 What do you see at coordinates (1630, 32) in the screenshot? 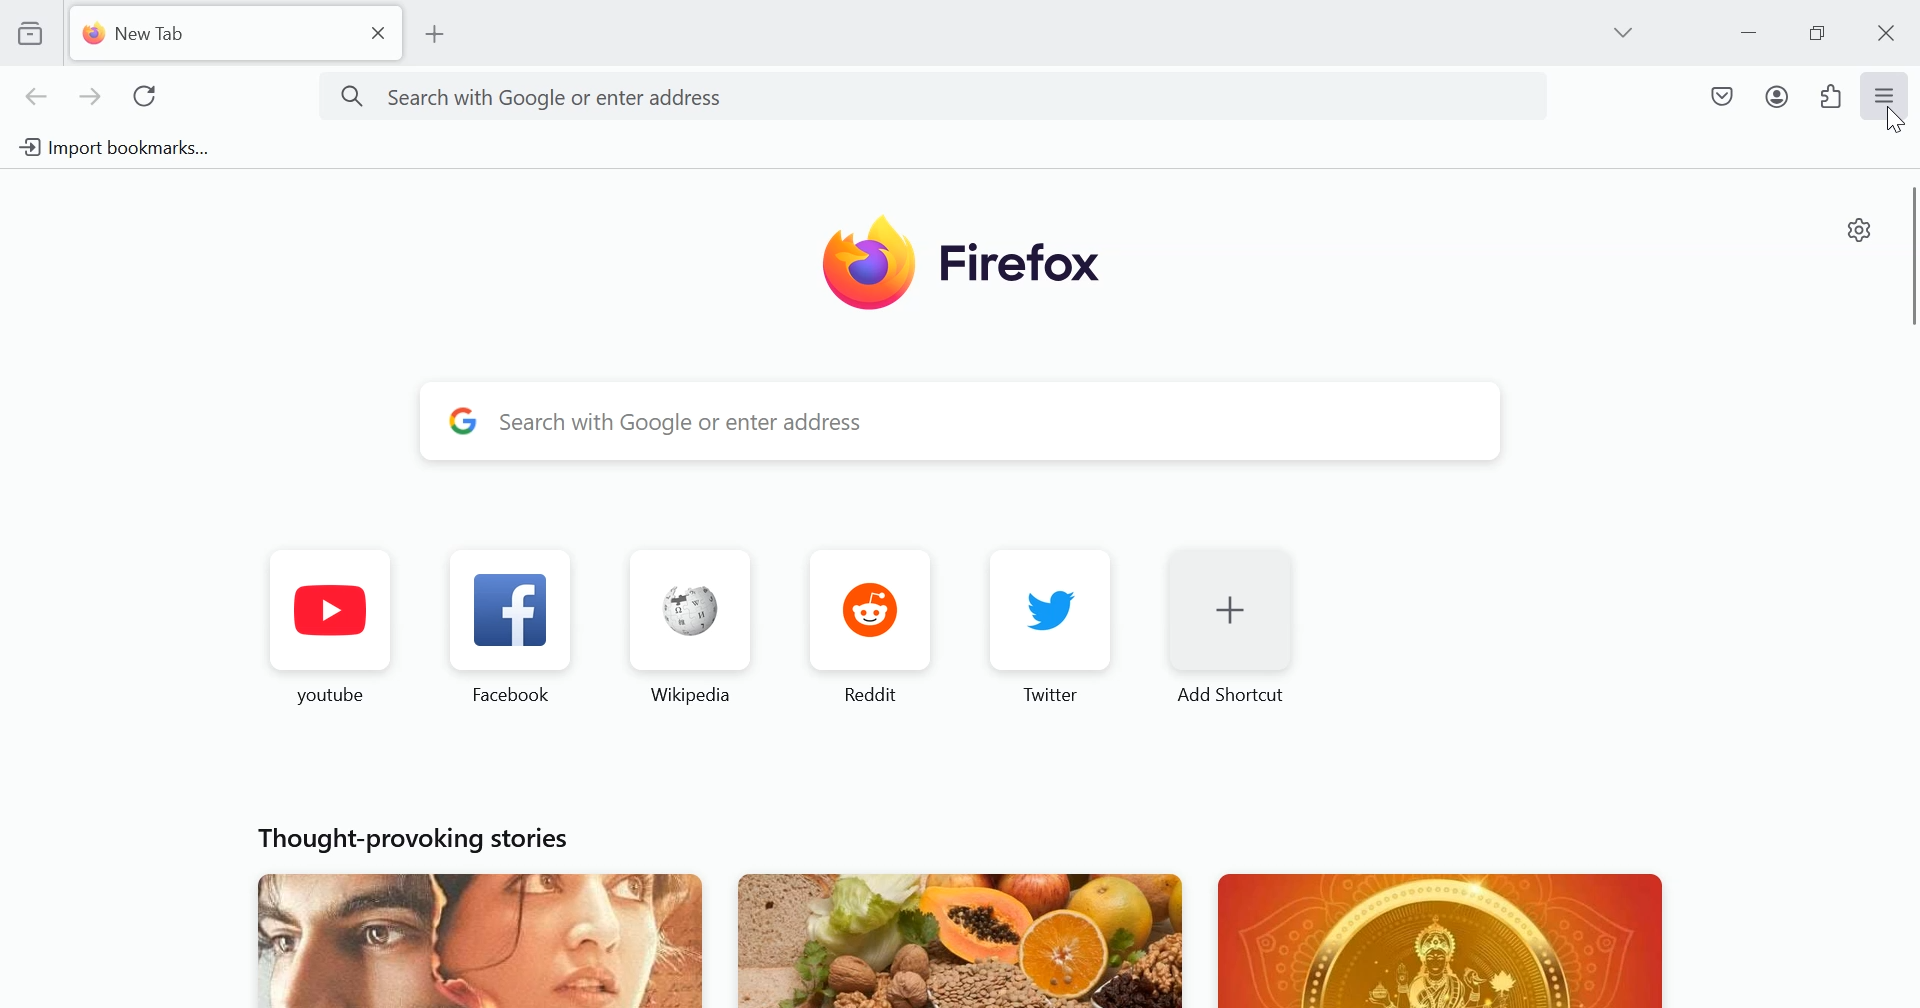
I see `List all tabs` at bounding box center [1630, 32].